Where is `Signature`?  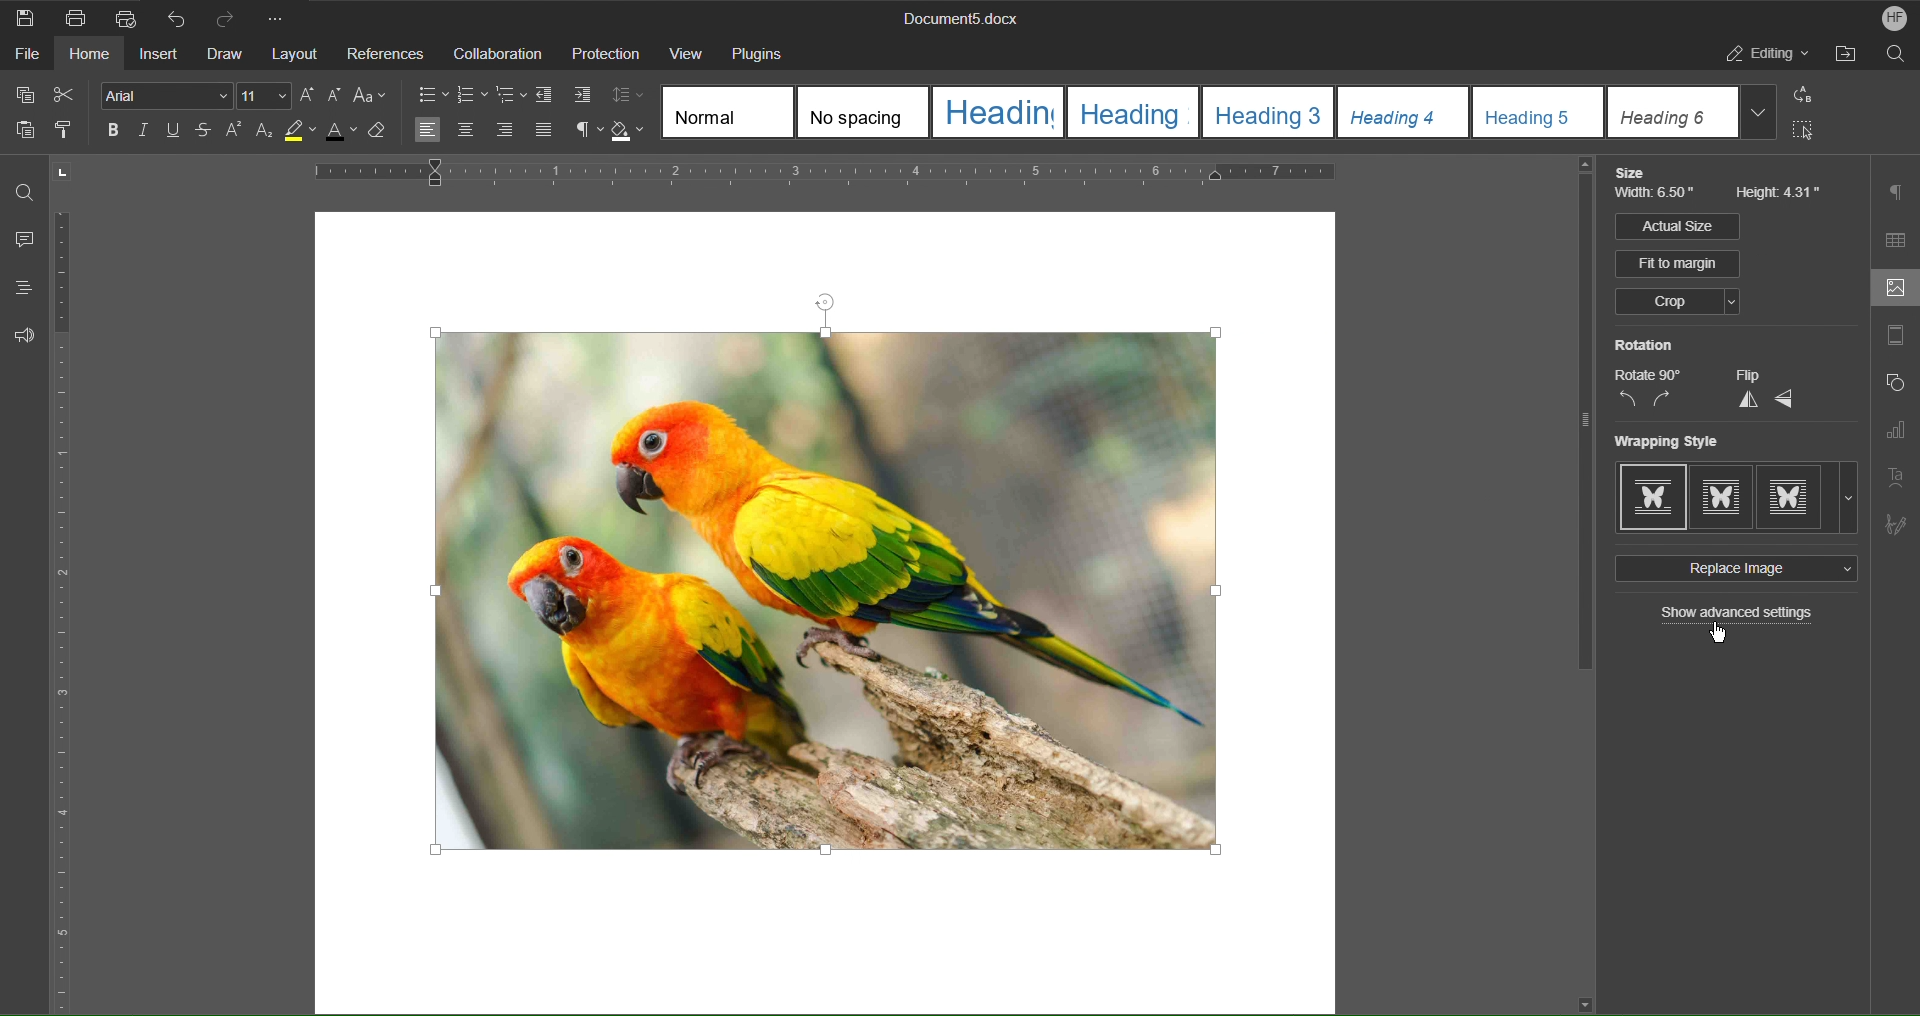
Signature is located at coordinates (1896, 520).